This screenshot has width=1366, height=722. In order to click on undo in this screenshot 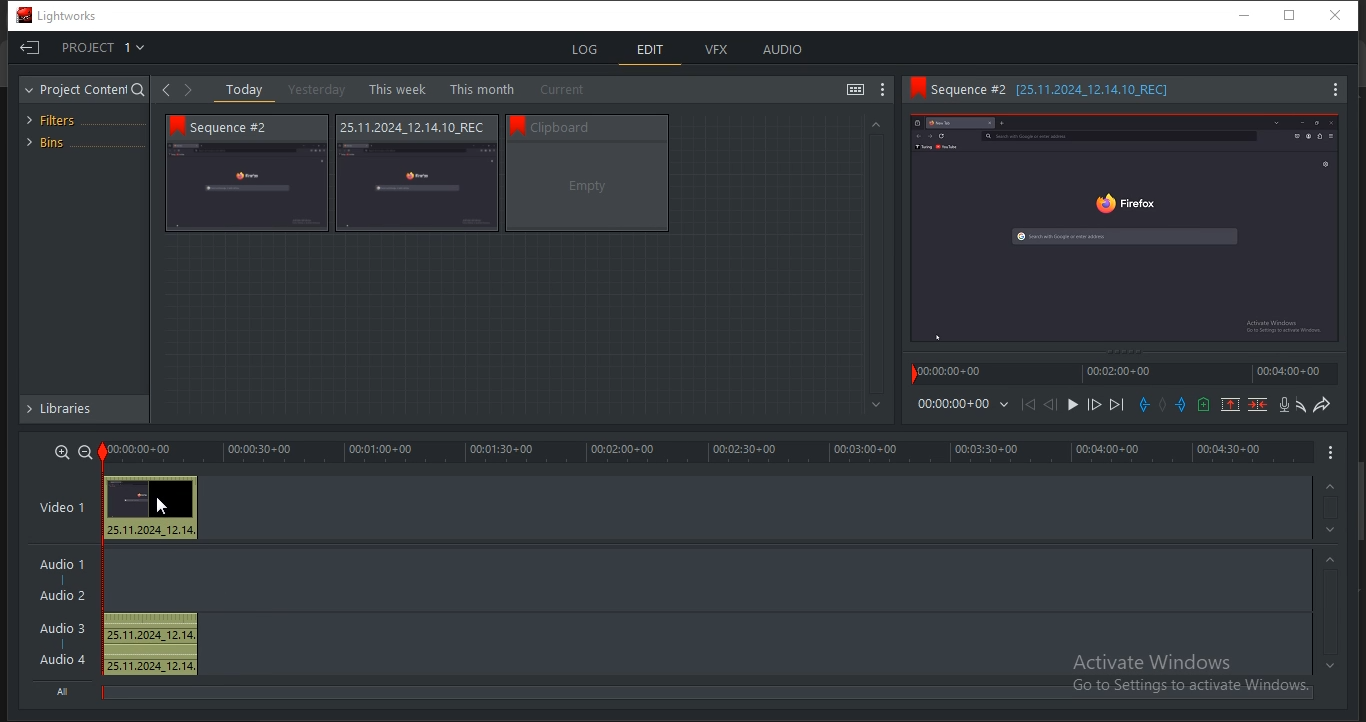, I will do `click(1298, 405)`.